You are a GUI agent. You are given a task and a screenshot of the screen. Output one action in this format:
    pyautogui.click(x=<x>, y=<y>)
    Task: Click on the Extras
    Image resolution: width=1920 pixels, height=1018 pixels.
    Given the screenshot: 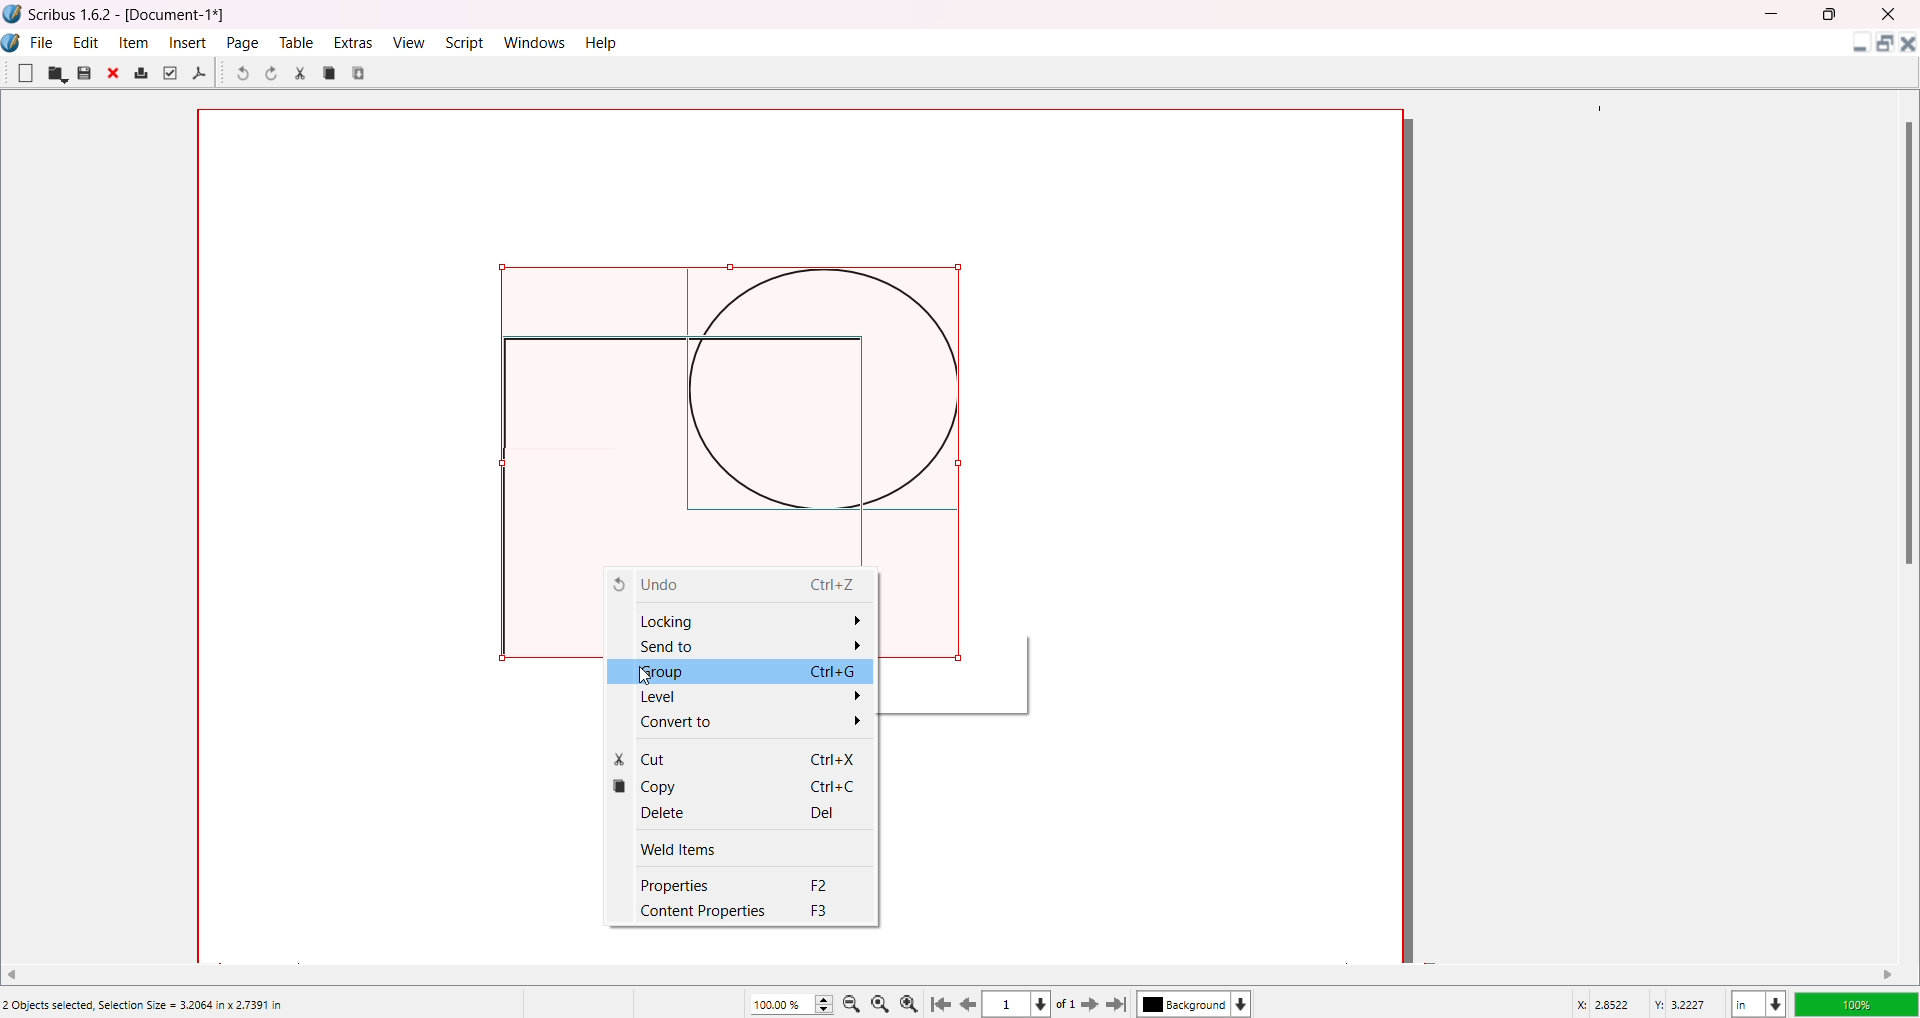 What is the action you would take?
    pyautogui.click(x=354, y=42)
    